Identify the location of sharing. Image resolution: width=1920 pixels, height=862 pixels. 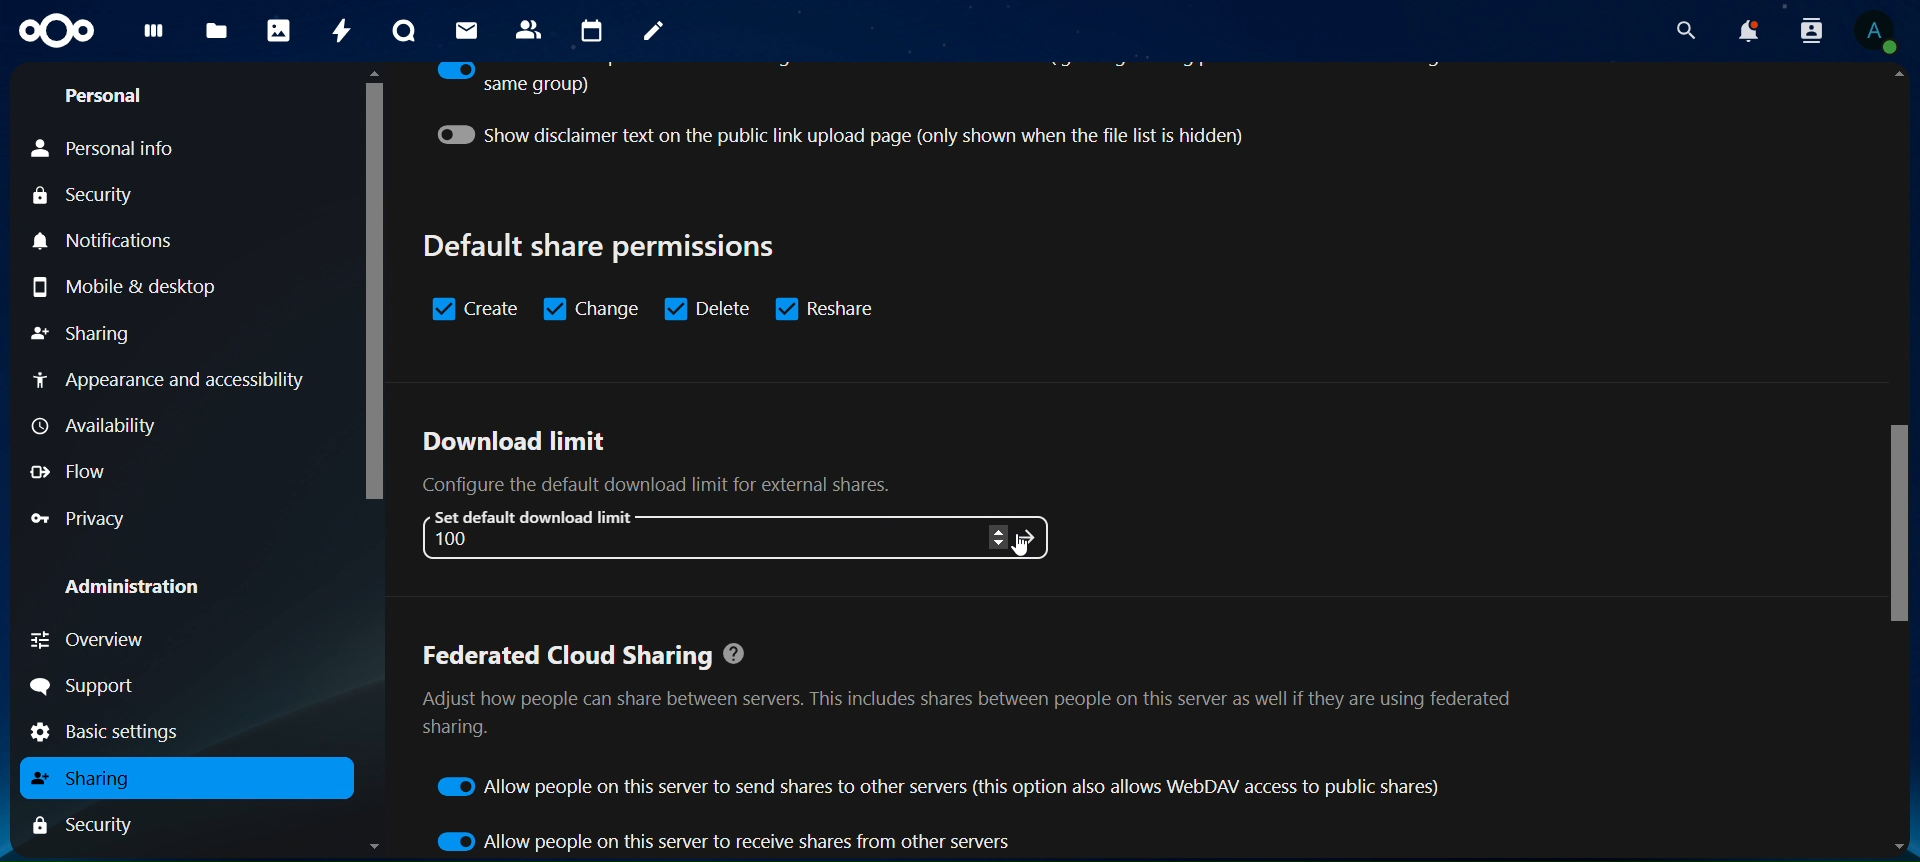
(84, 778).